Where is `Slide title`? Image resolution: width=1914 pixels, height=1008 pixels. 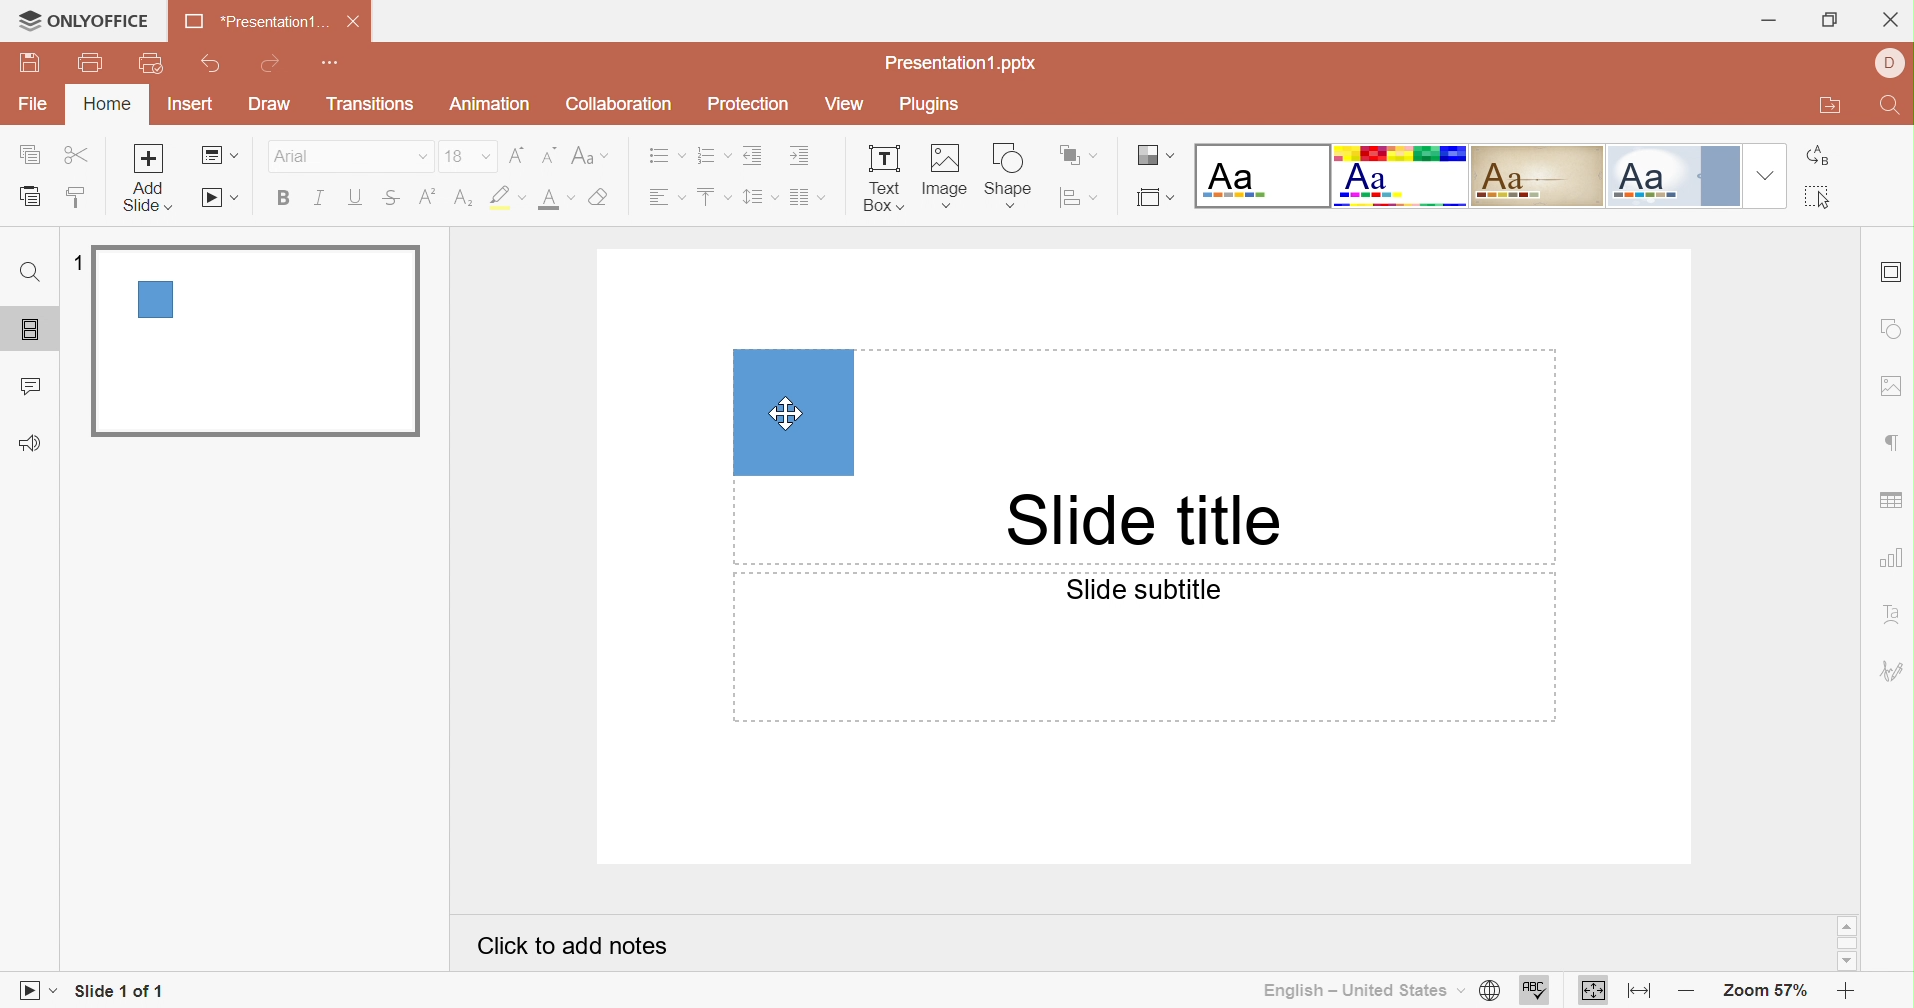
Slide title is located at coordinates (1135, 520).